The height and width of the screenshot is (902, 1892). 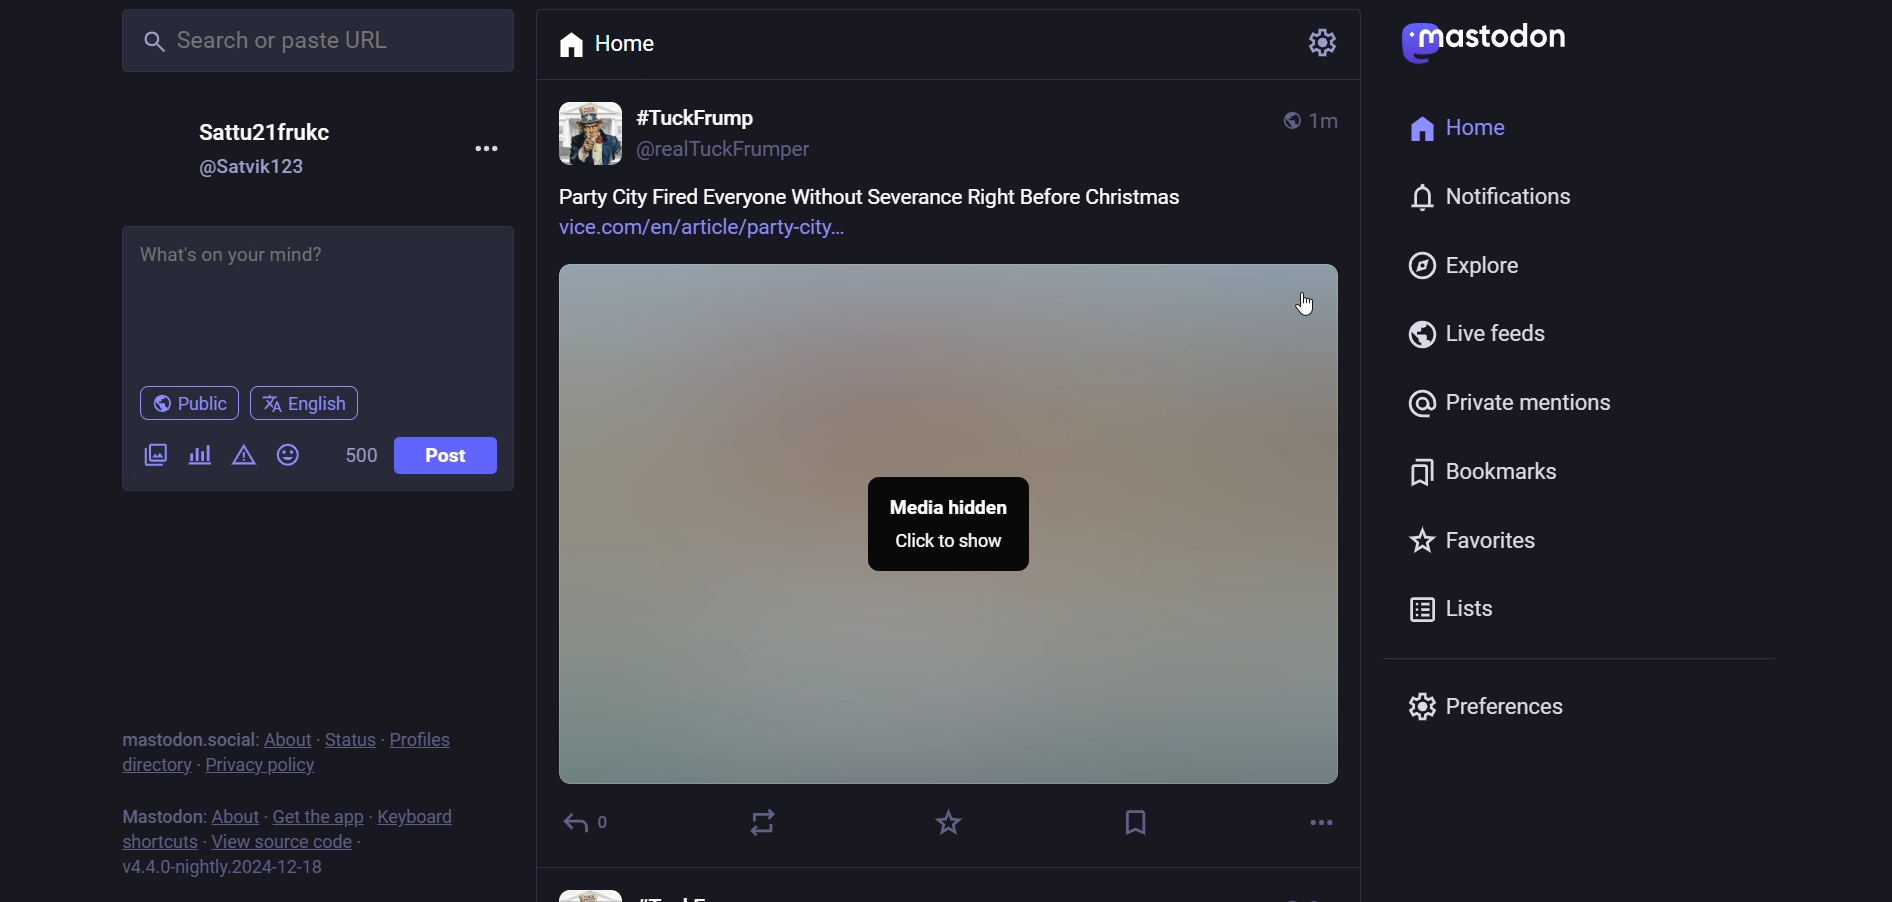 I want to click on profile picture, so click(x=591, y=131).